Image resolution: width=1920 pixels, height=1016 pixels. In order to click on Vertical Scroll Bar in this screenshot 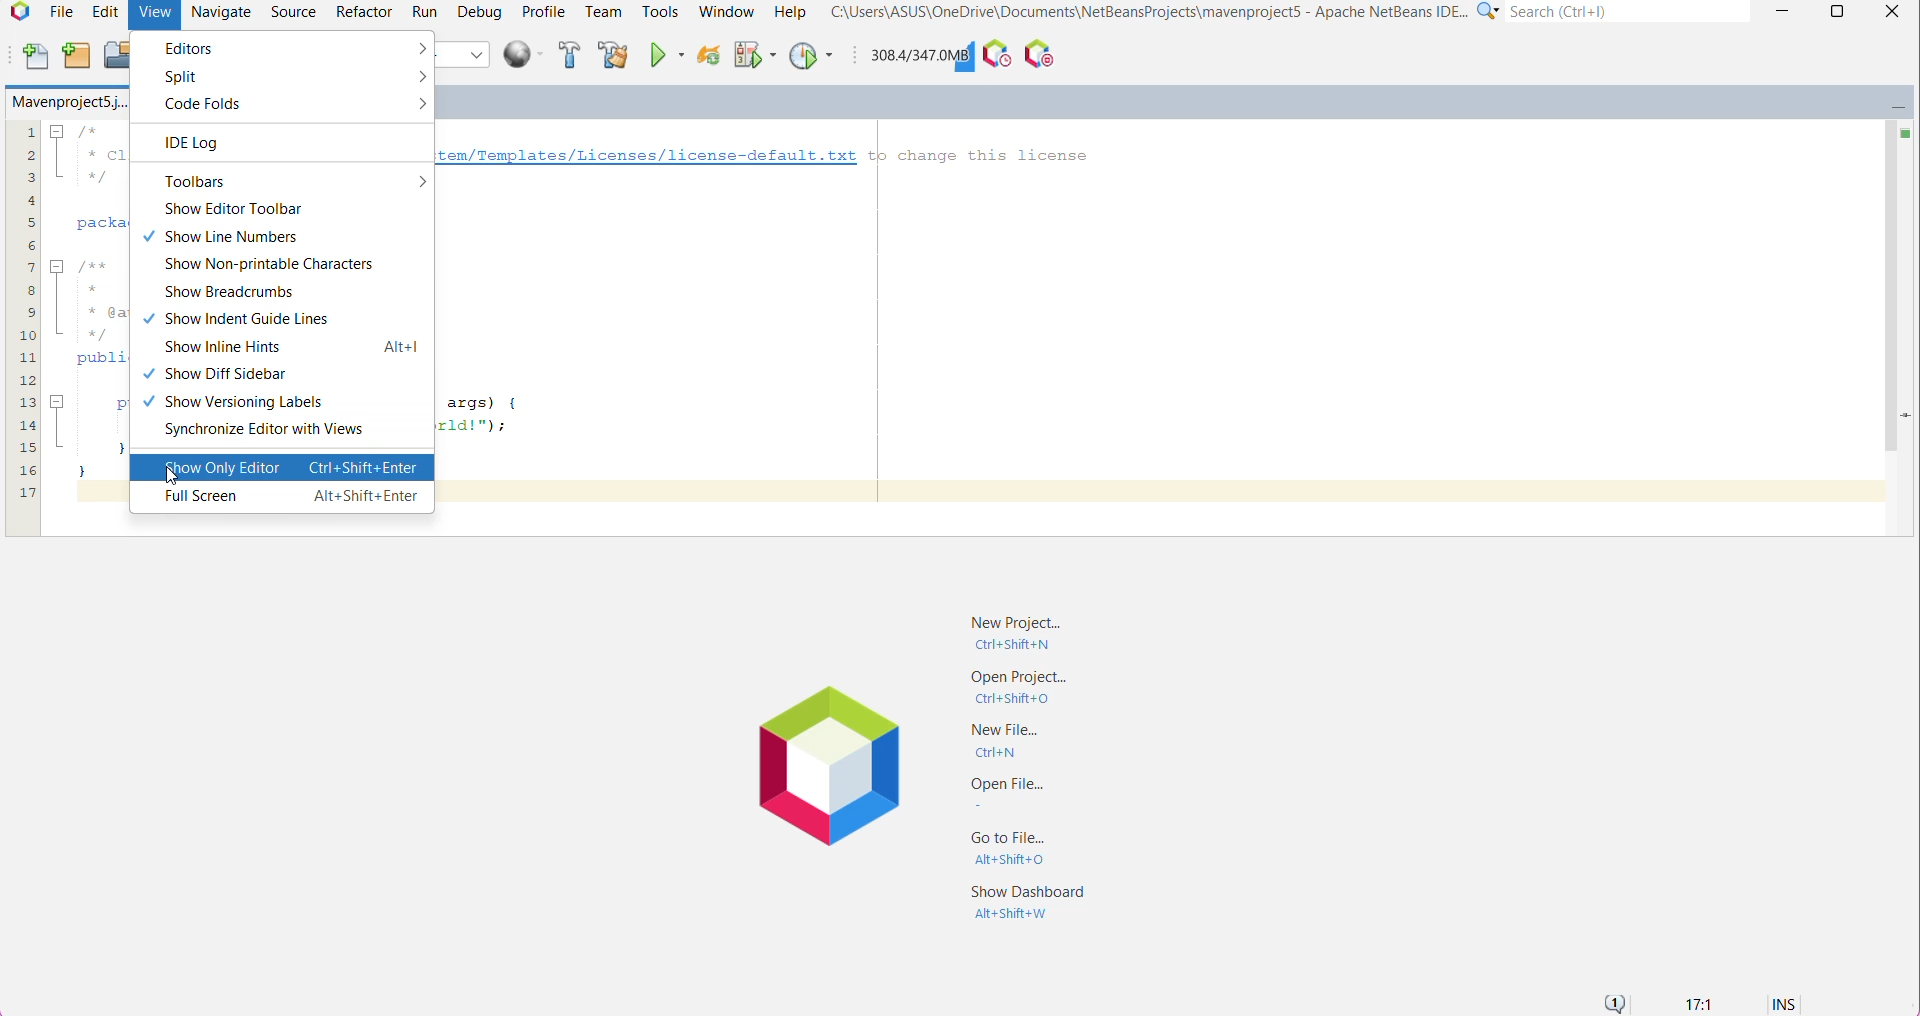, I will do `click(1889, 327)`.